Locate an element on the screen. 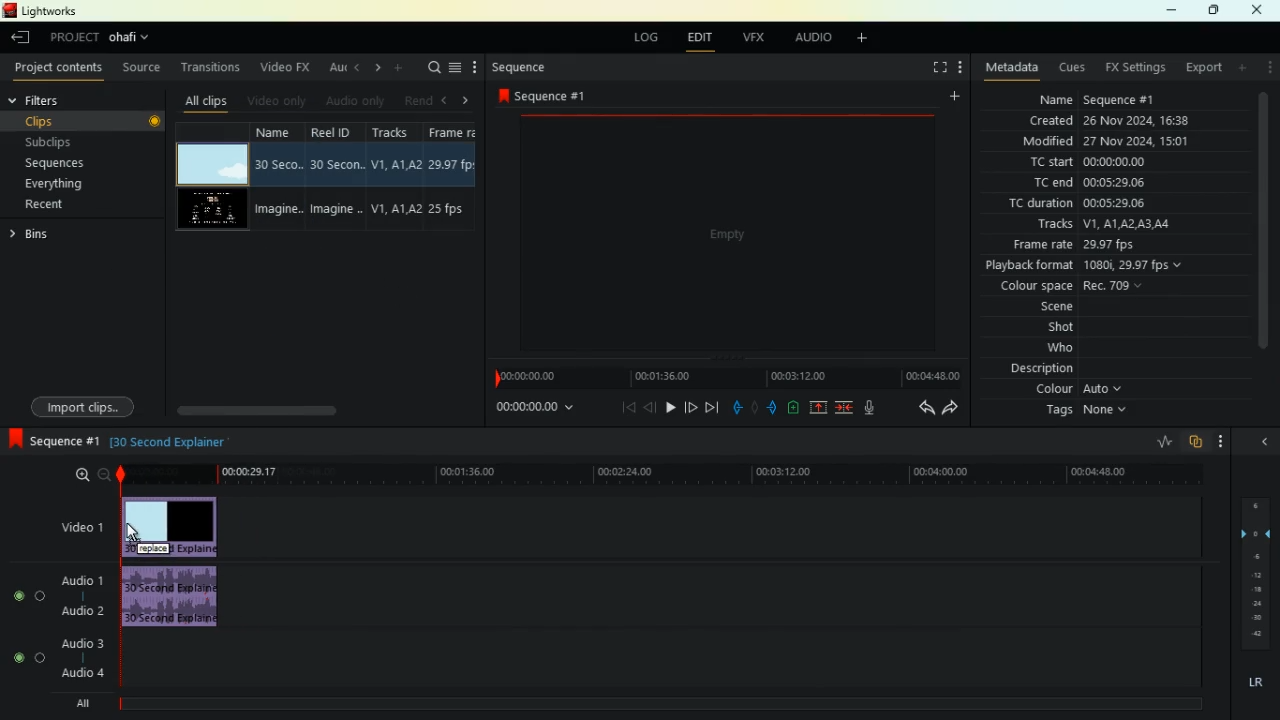  videos is located at coordinates (215, 207).